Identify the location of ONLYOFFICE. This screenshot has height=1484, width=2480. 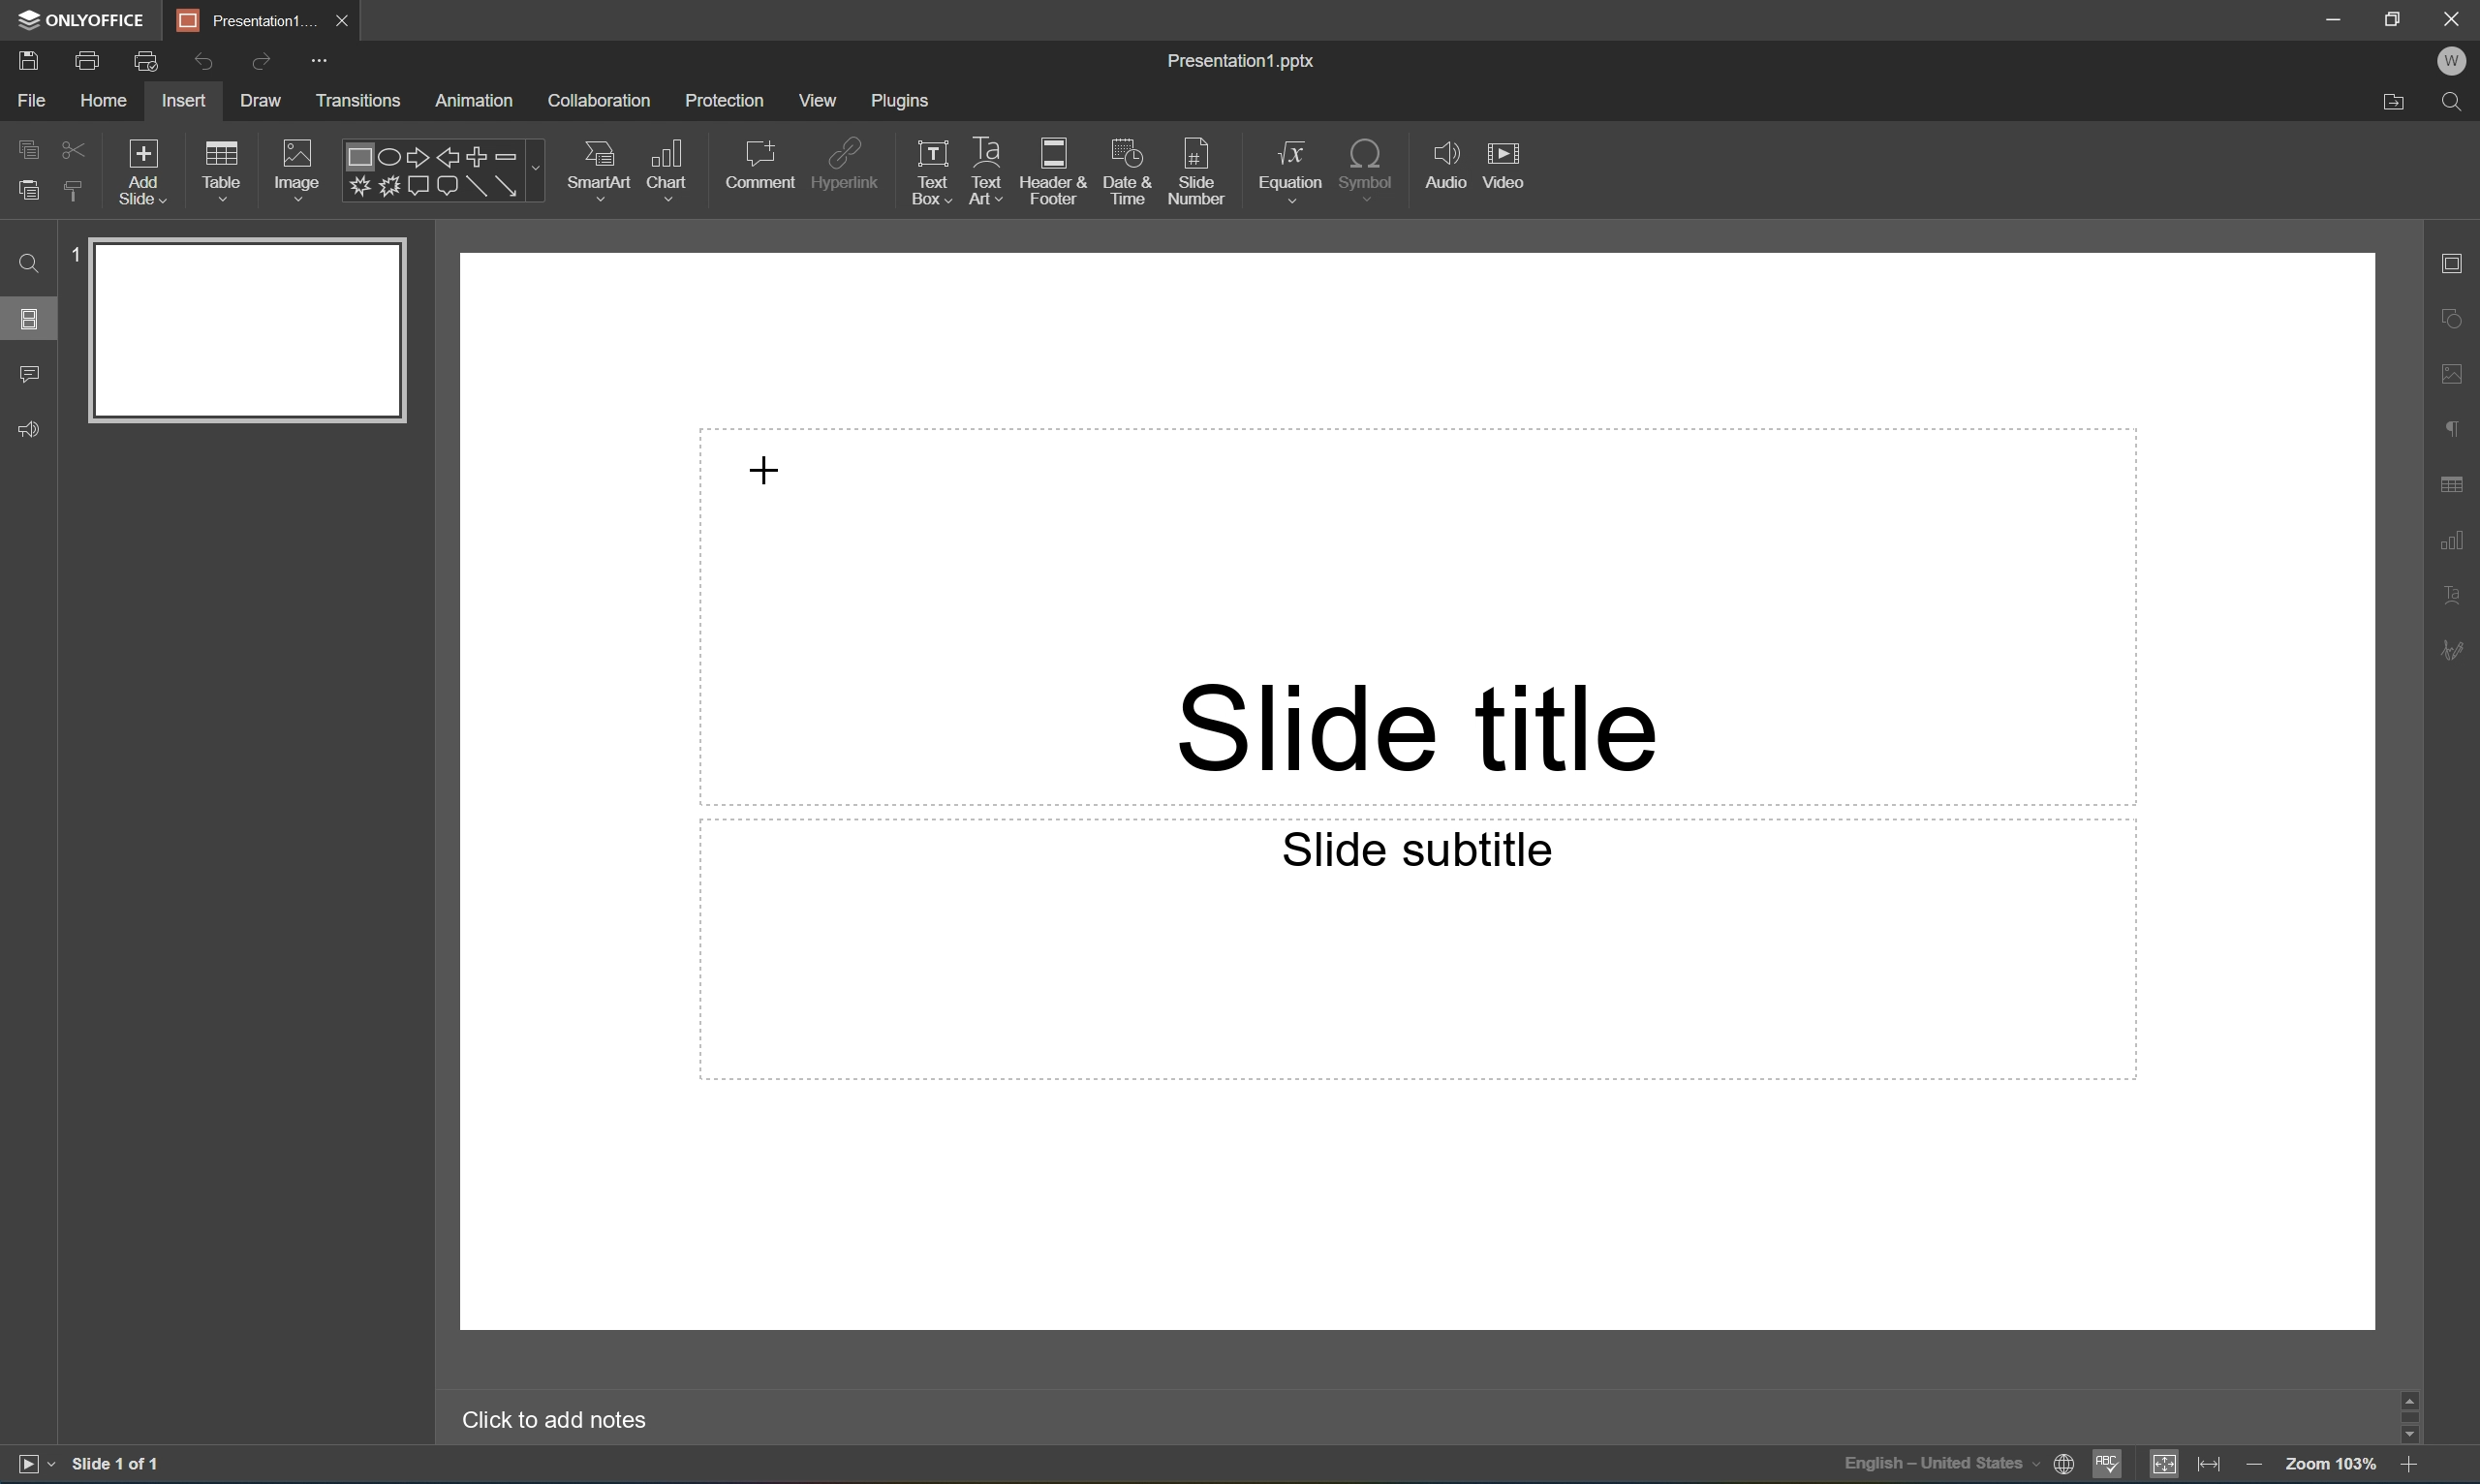
(85, 19).